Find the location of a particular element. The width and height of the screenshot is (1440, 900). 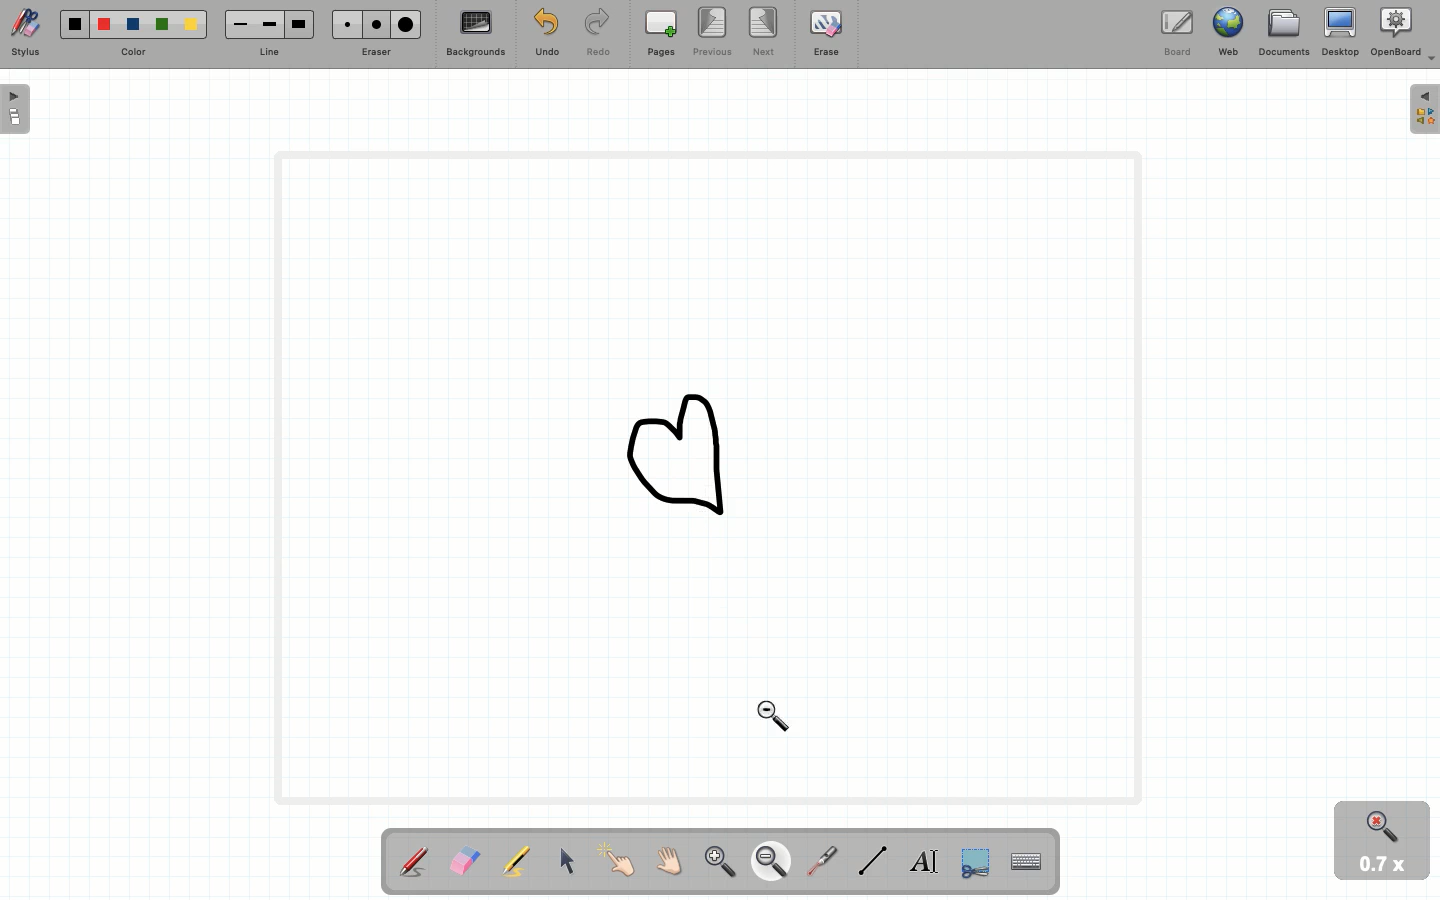

TextInput is located at coordinates (1025, 860).